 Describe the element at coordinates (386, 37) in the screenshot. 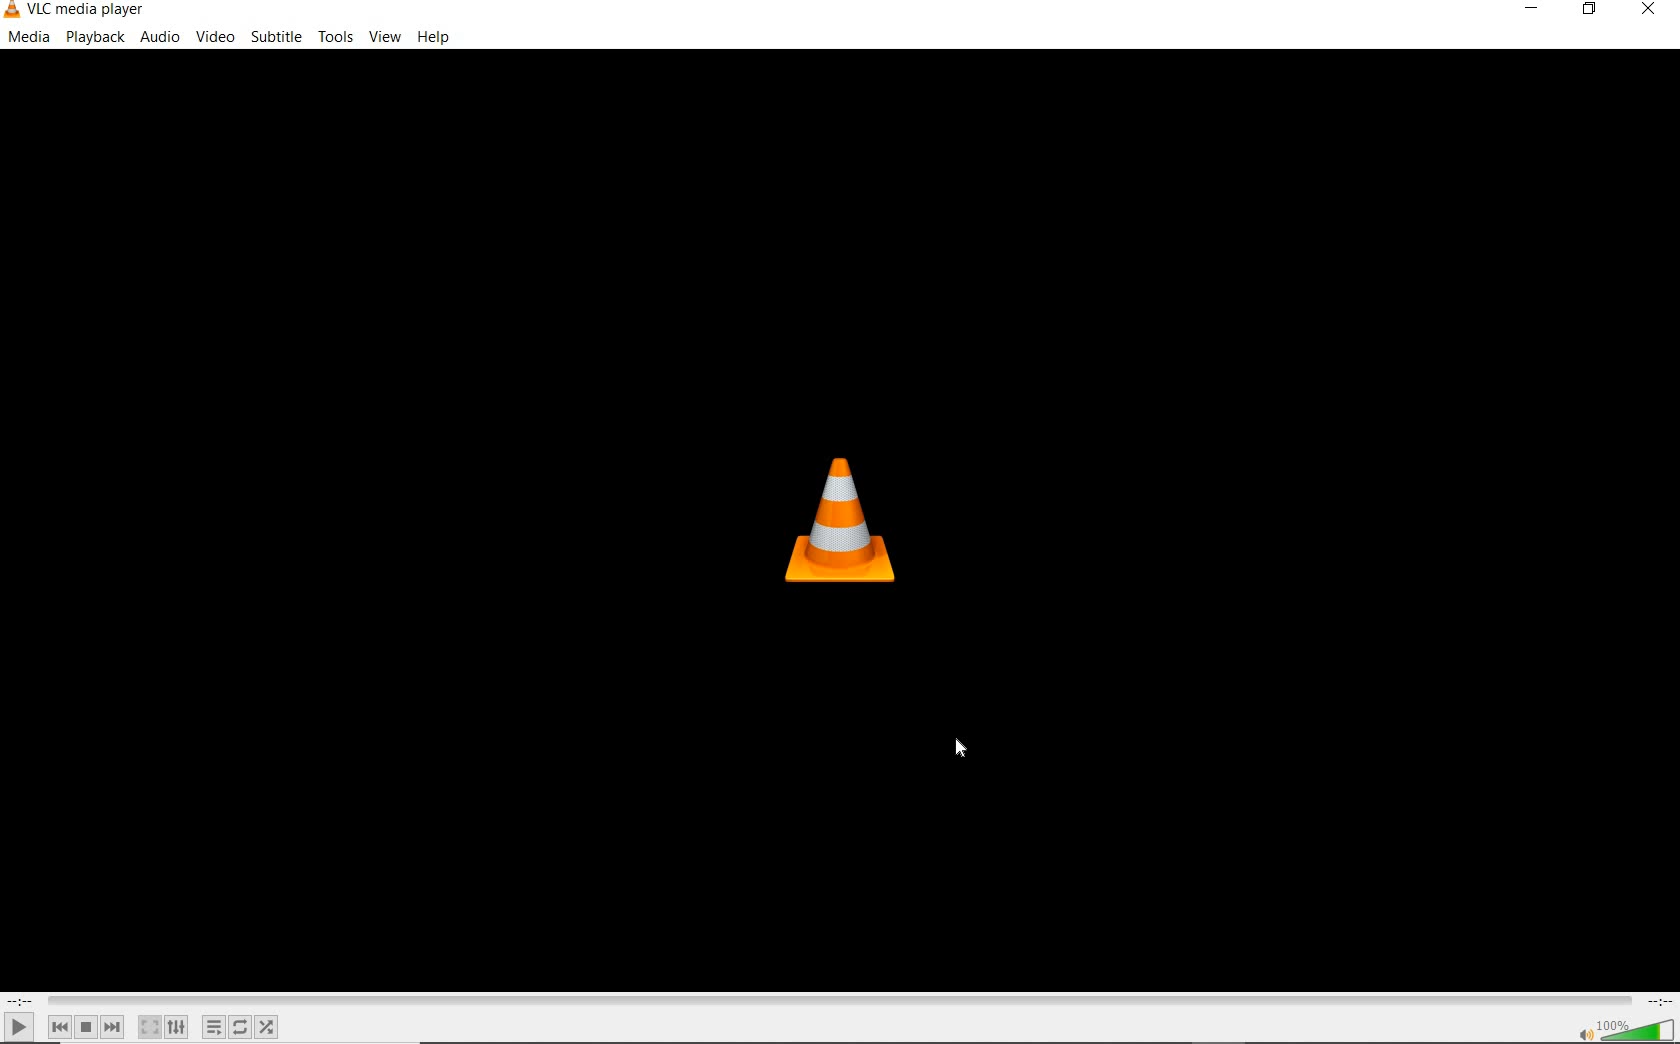

I see `view` at that location.